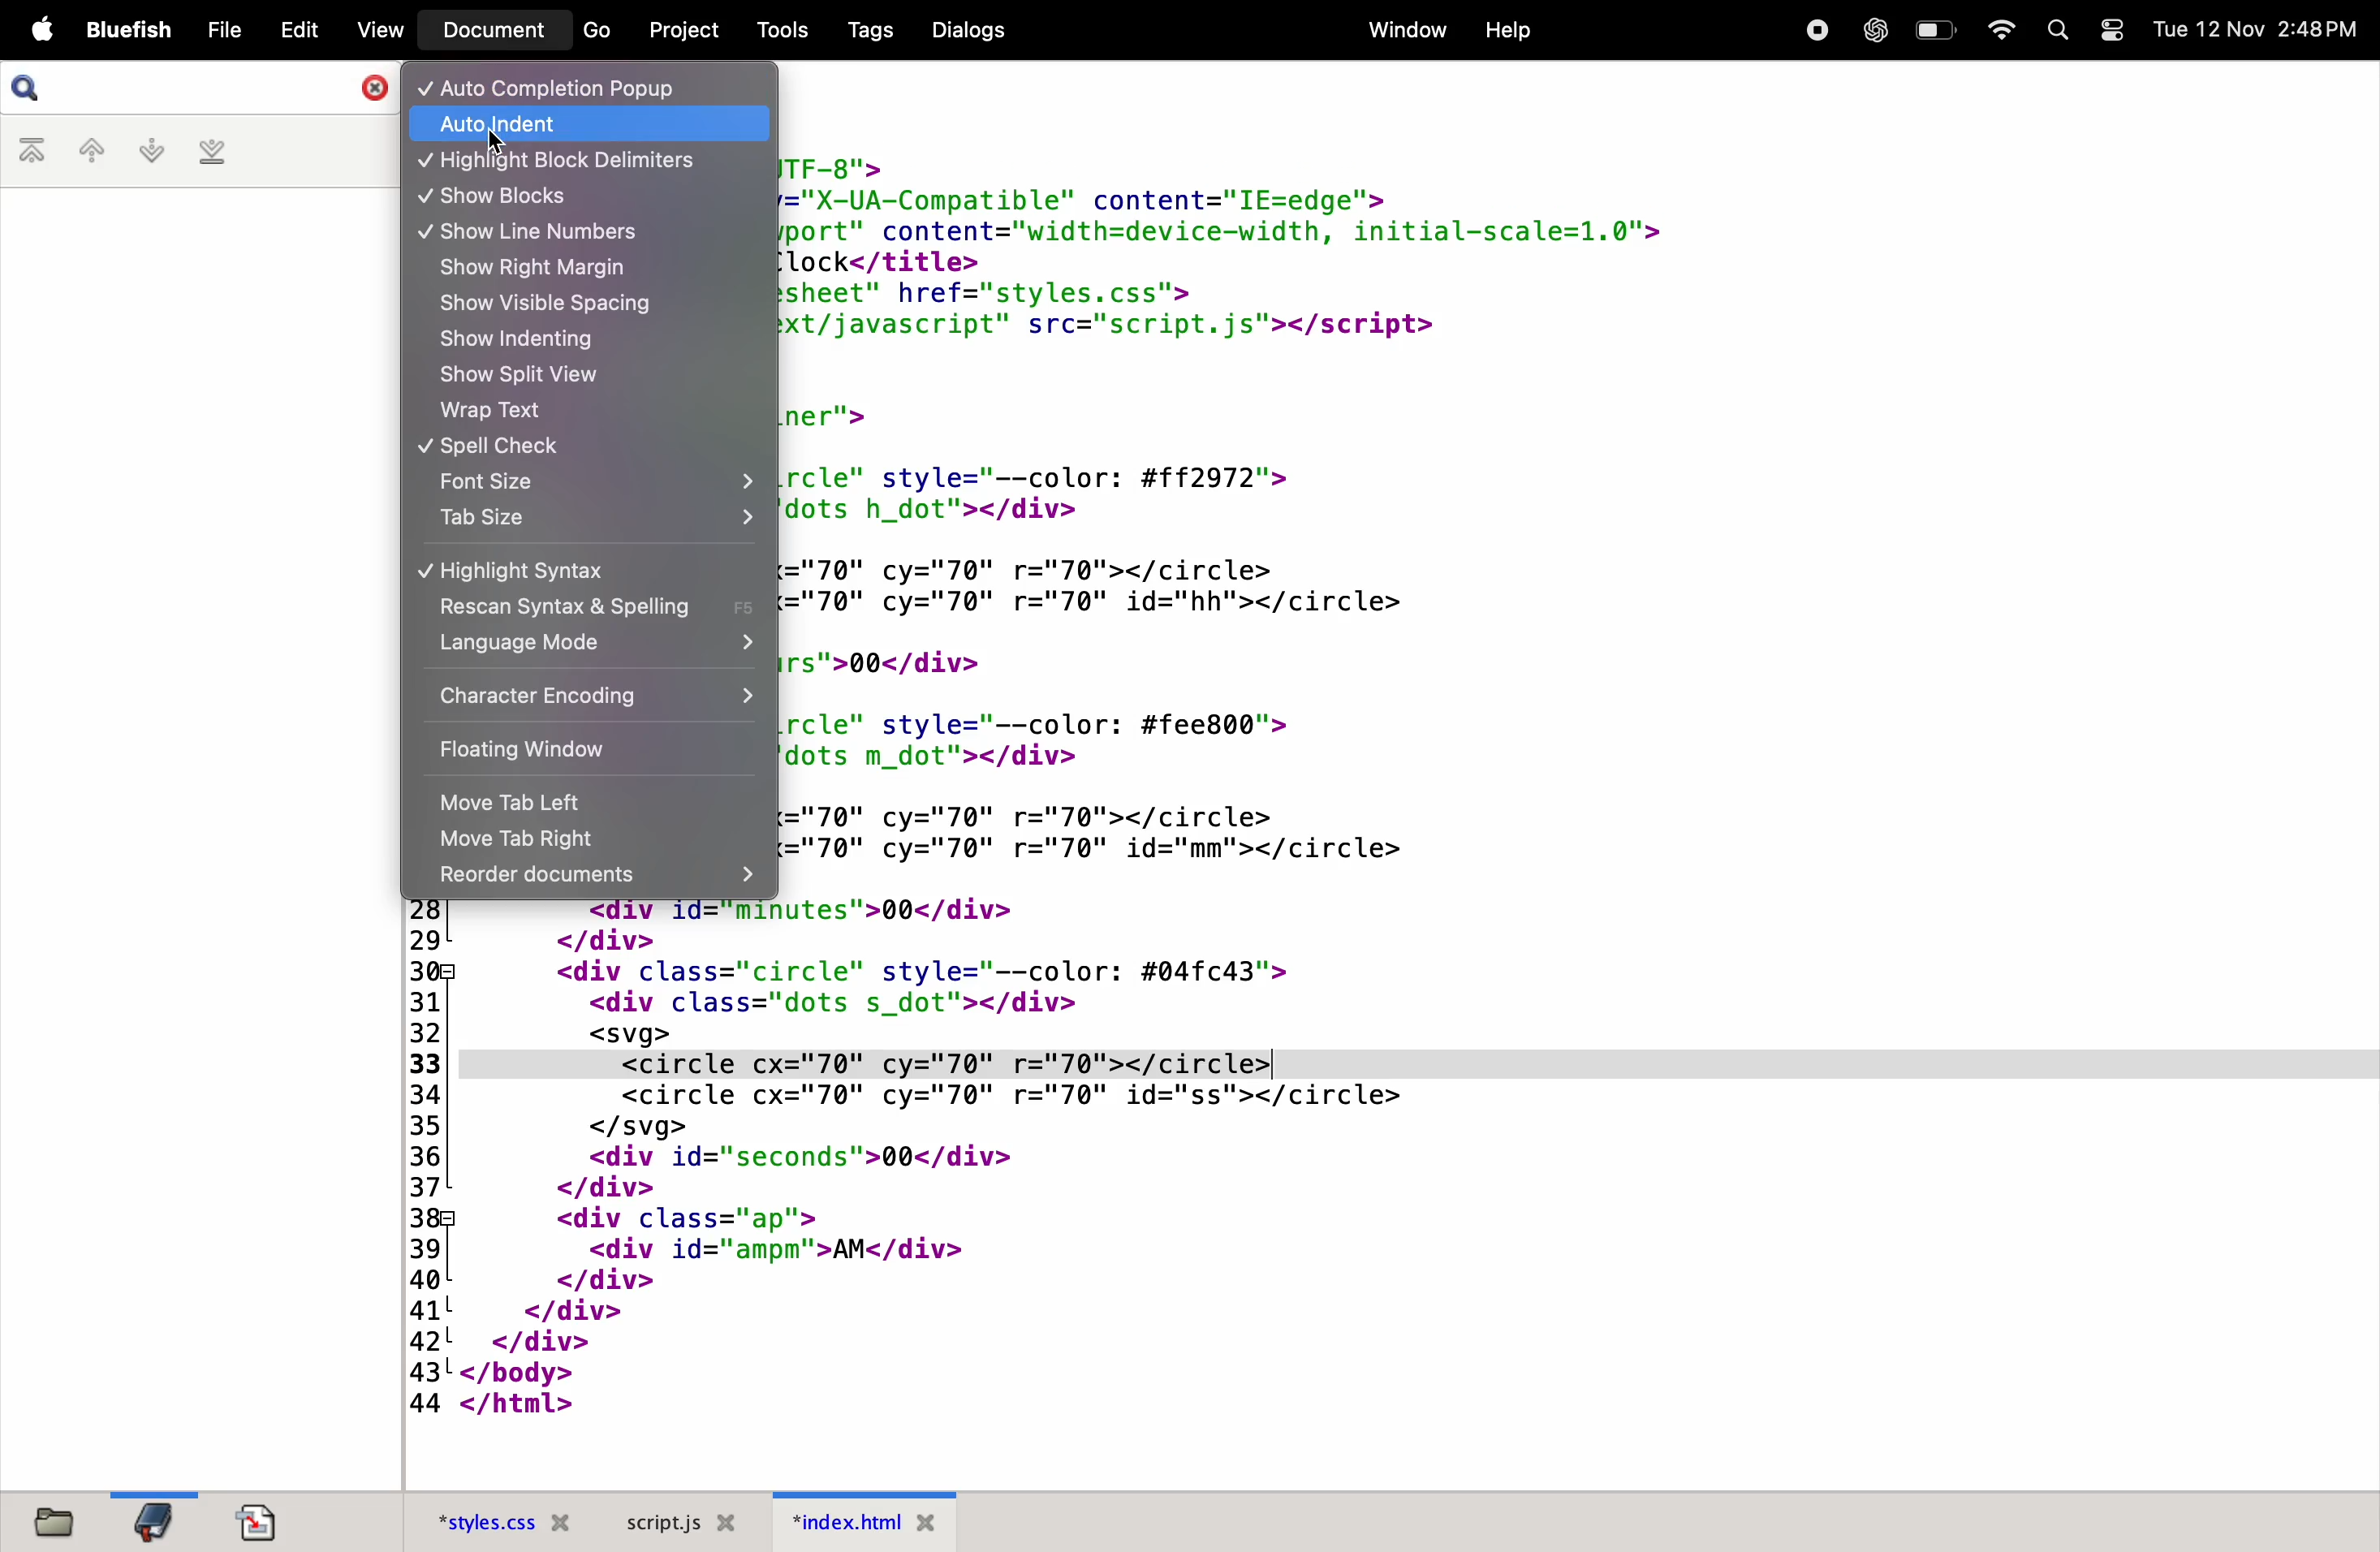 The width and height of the screenshot is (2380, 1552). I want to click on view, so click(381, 30).